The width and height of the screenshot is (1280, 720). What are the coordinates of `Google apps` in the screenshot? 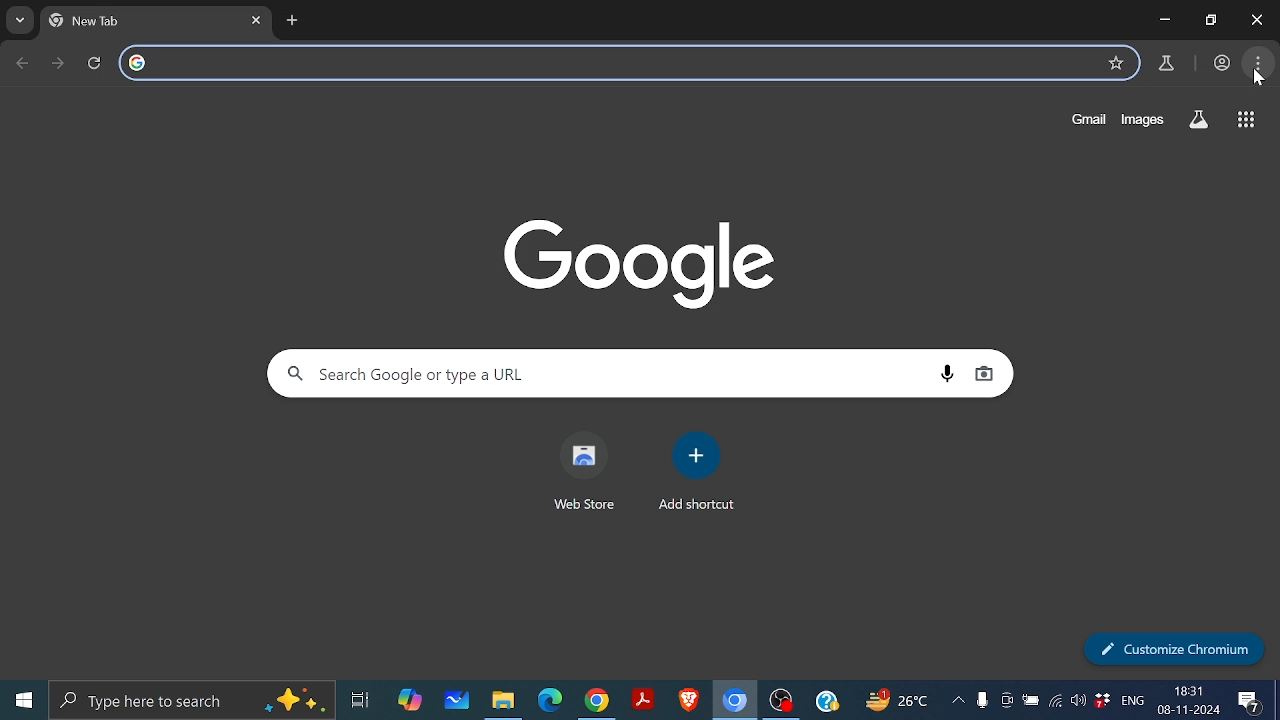 It's located at (1244, 119).